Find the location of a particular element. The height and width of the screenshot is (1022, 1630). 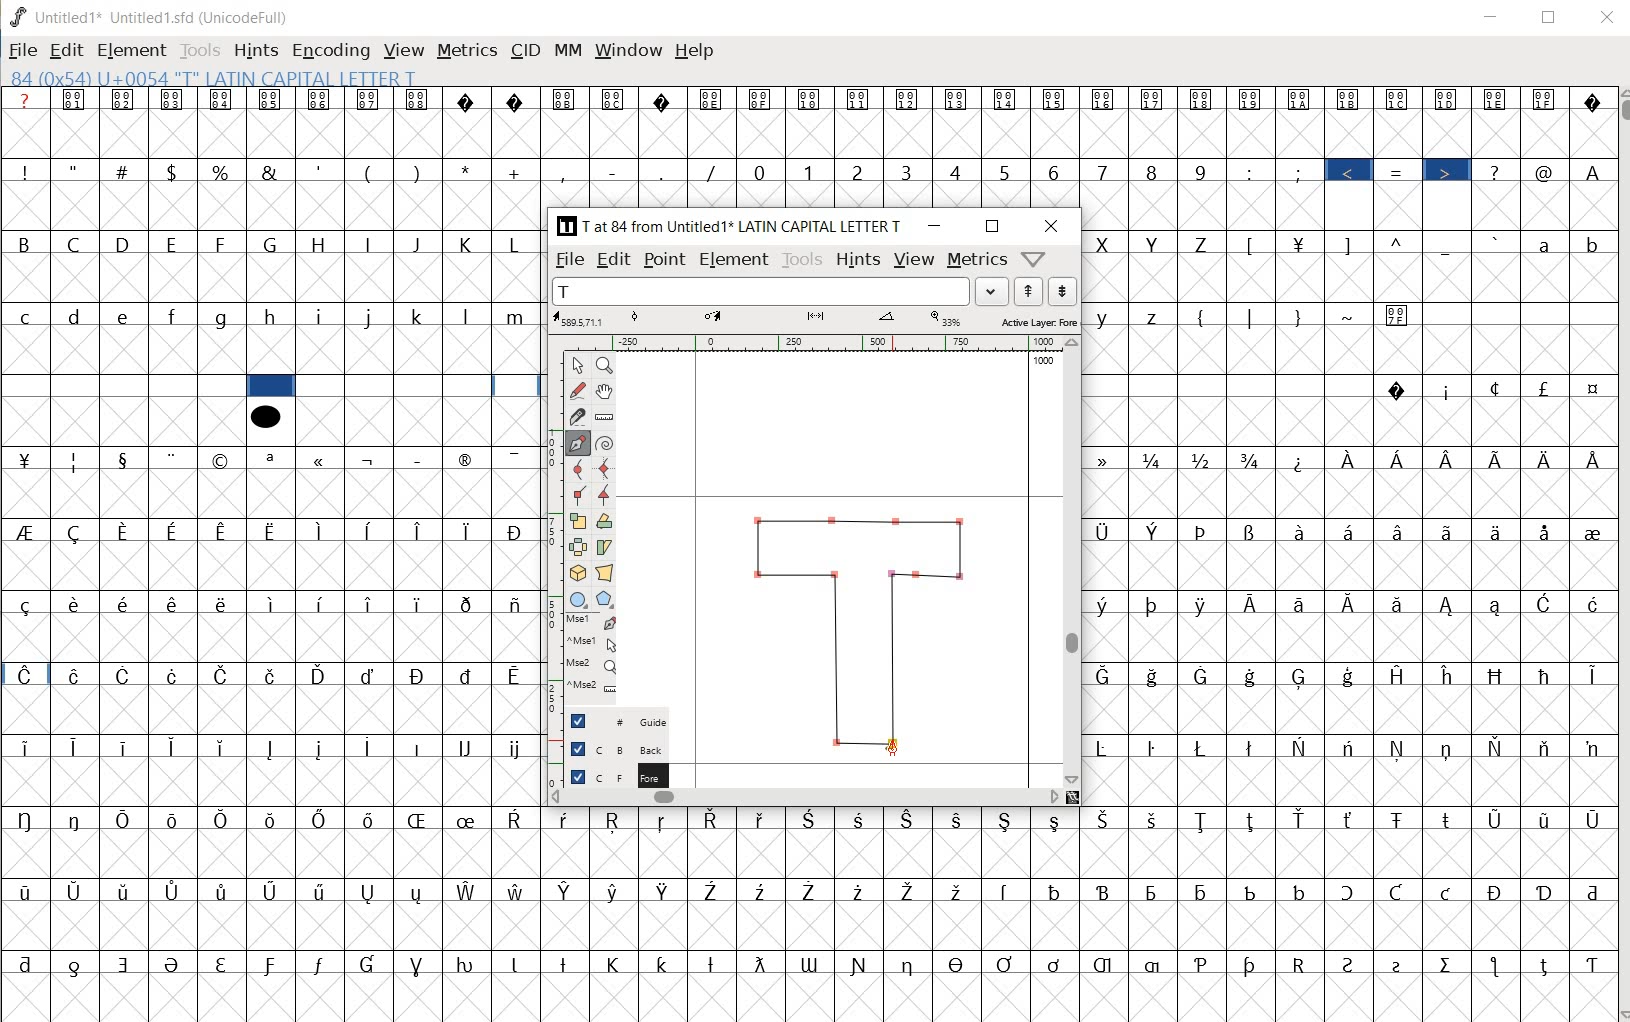

Symbol is located at coordinates (1447, 894).